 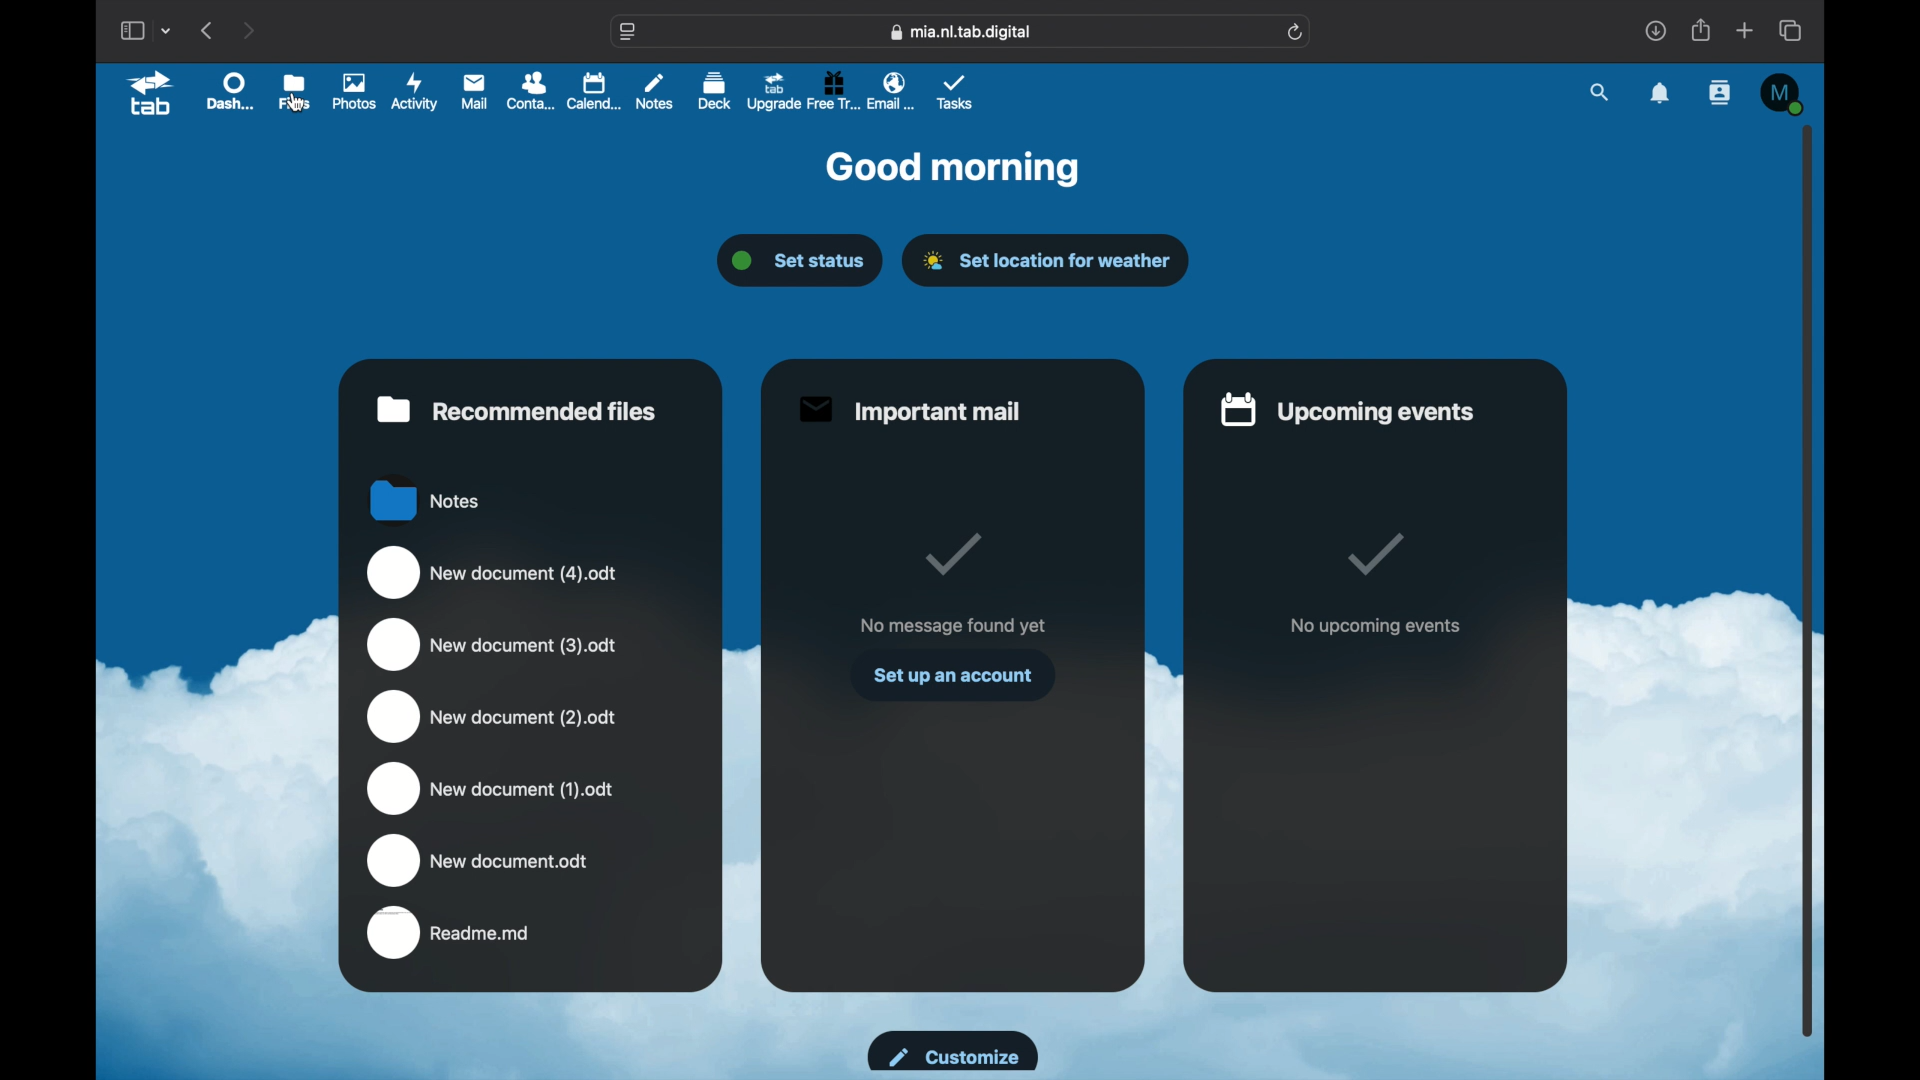 I want to click on set status, so click(x=800, y=261).